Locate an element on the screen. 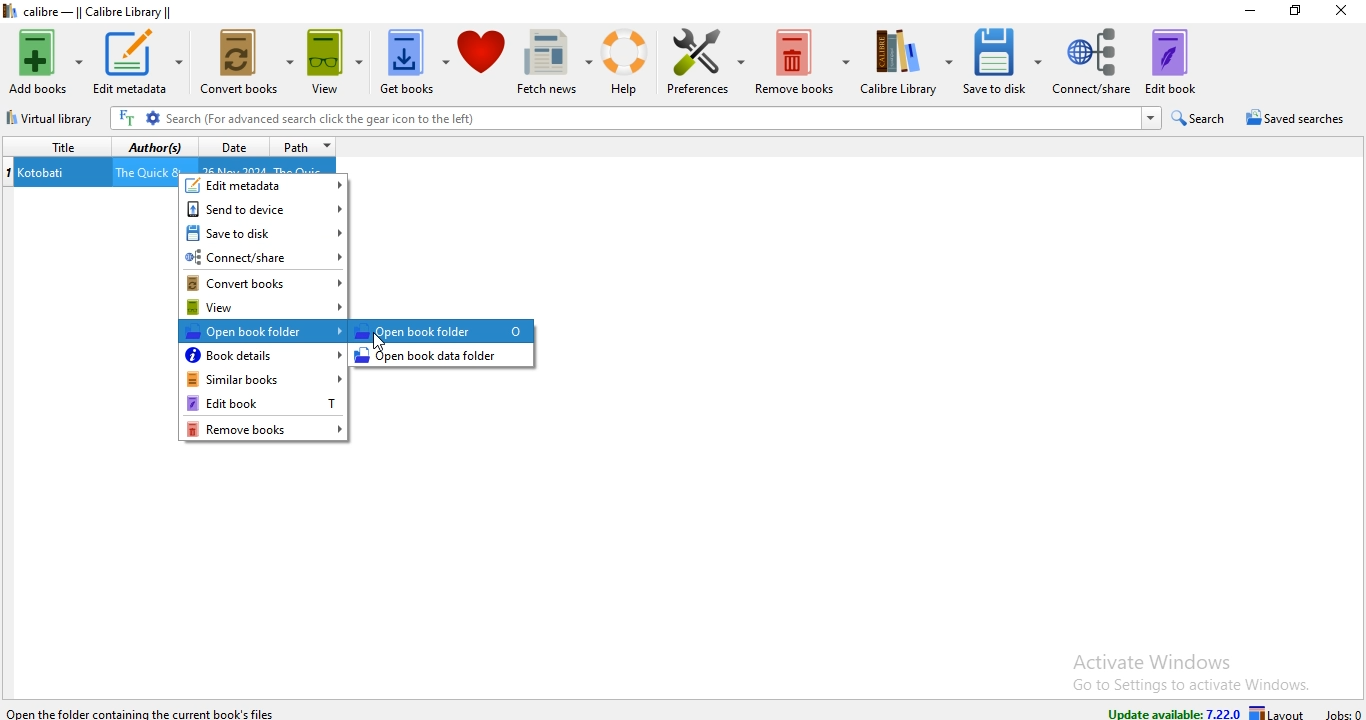  book details is located at coordinates (264, 354).